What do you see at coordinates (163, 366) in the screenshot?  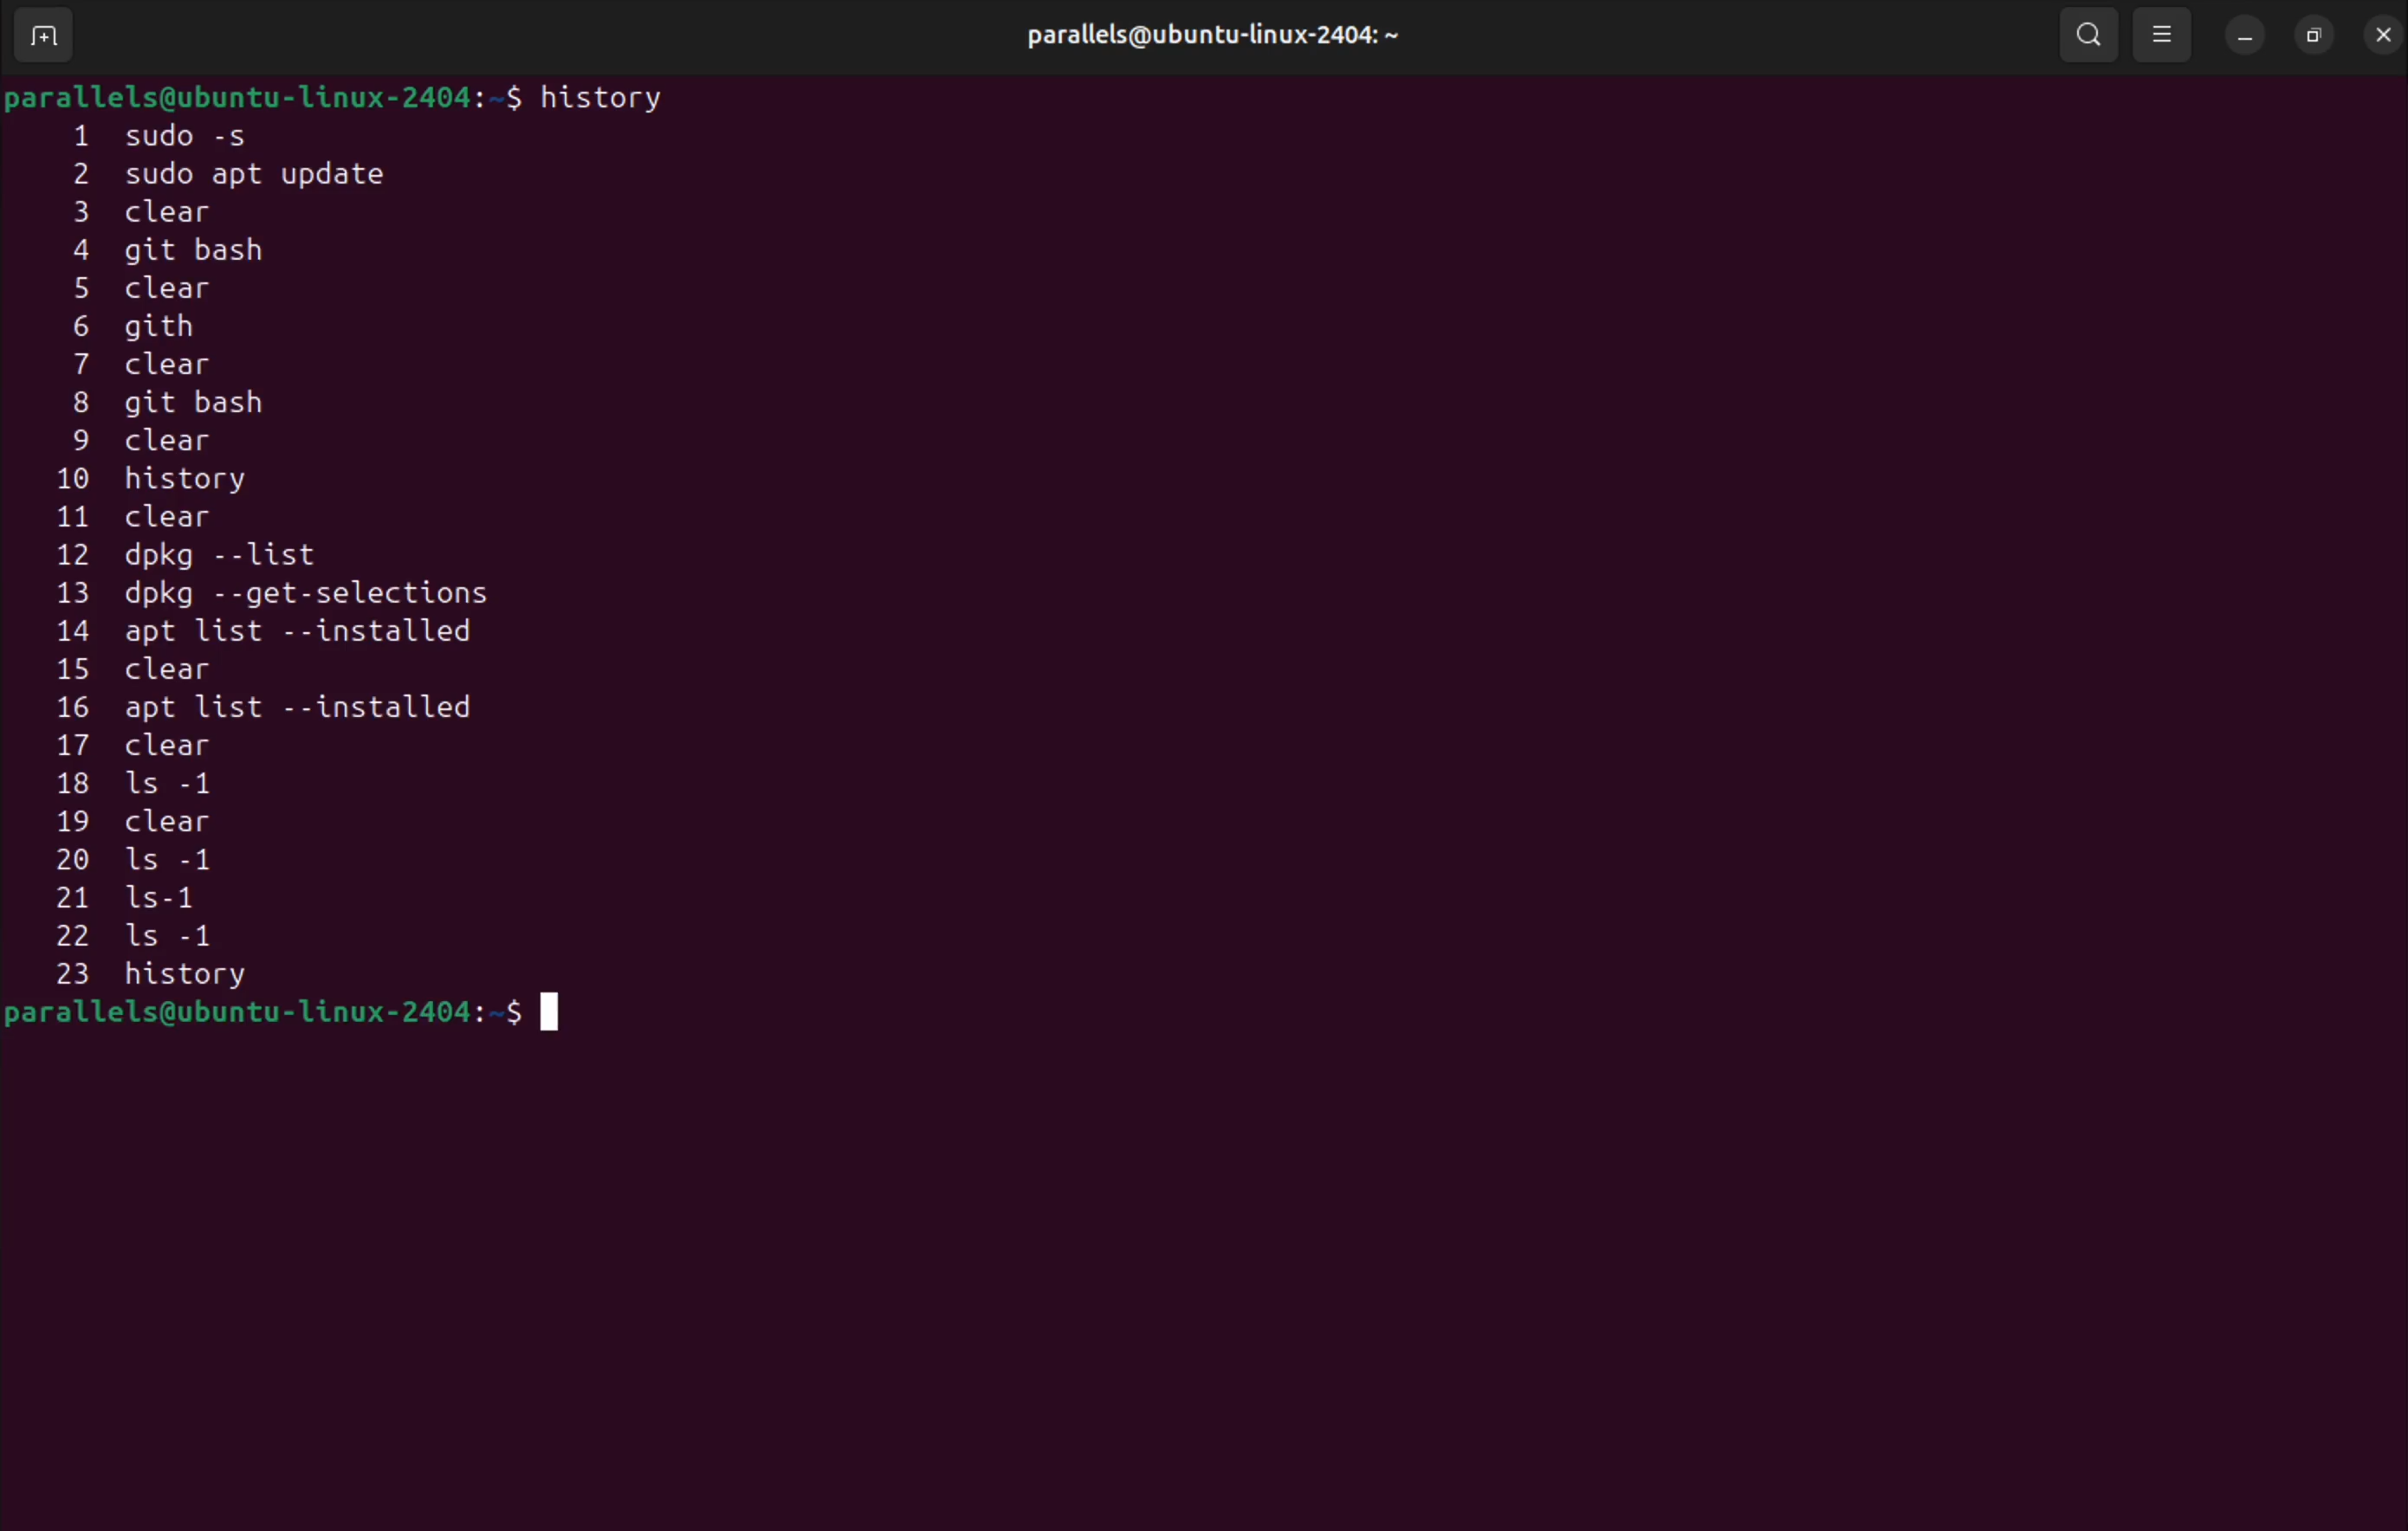 I see `7 clear` at bounding box center [163, 366].